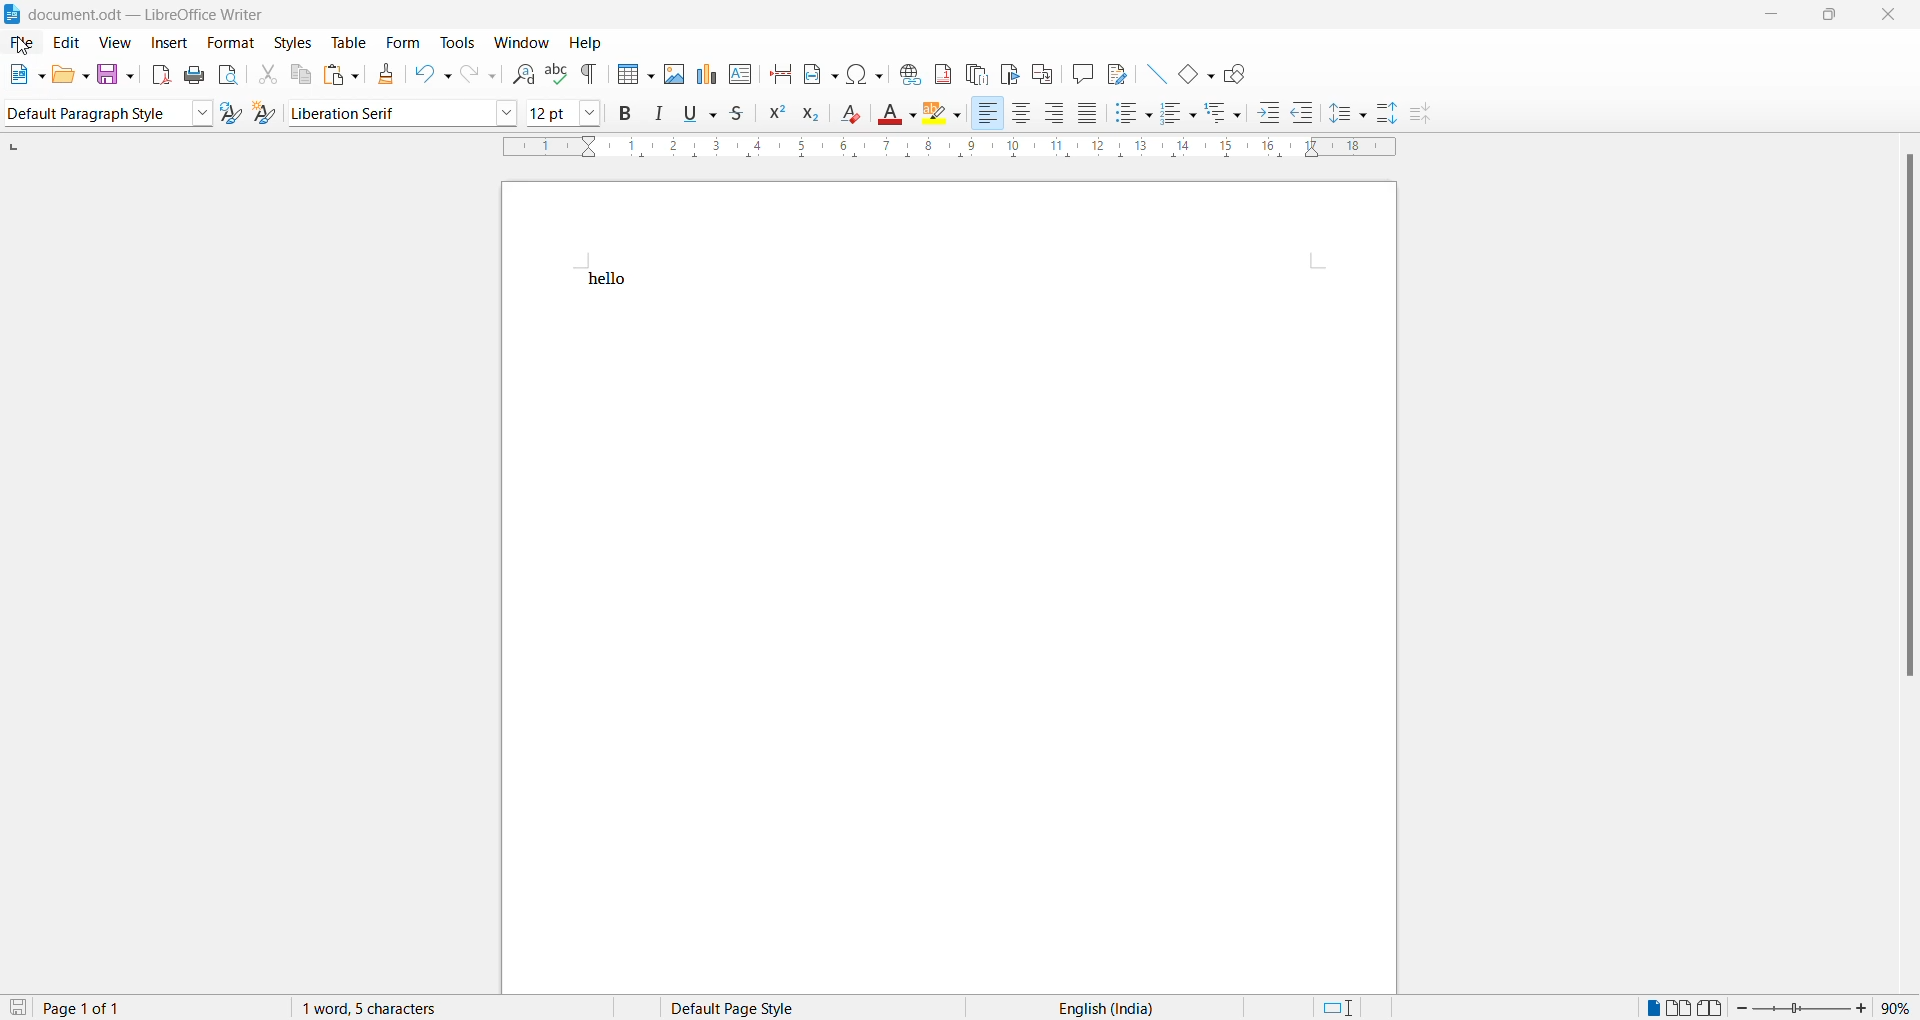 The height and width of the screenshot is (1020, 1920). Describe the element at coordinates (1101, 1007) in the screenshot. I see `Text language` at that location.